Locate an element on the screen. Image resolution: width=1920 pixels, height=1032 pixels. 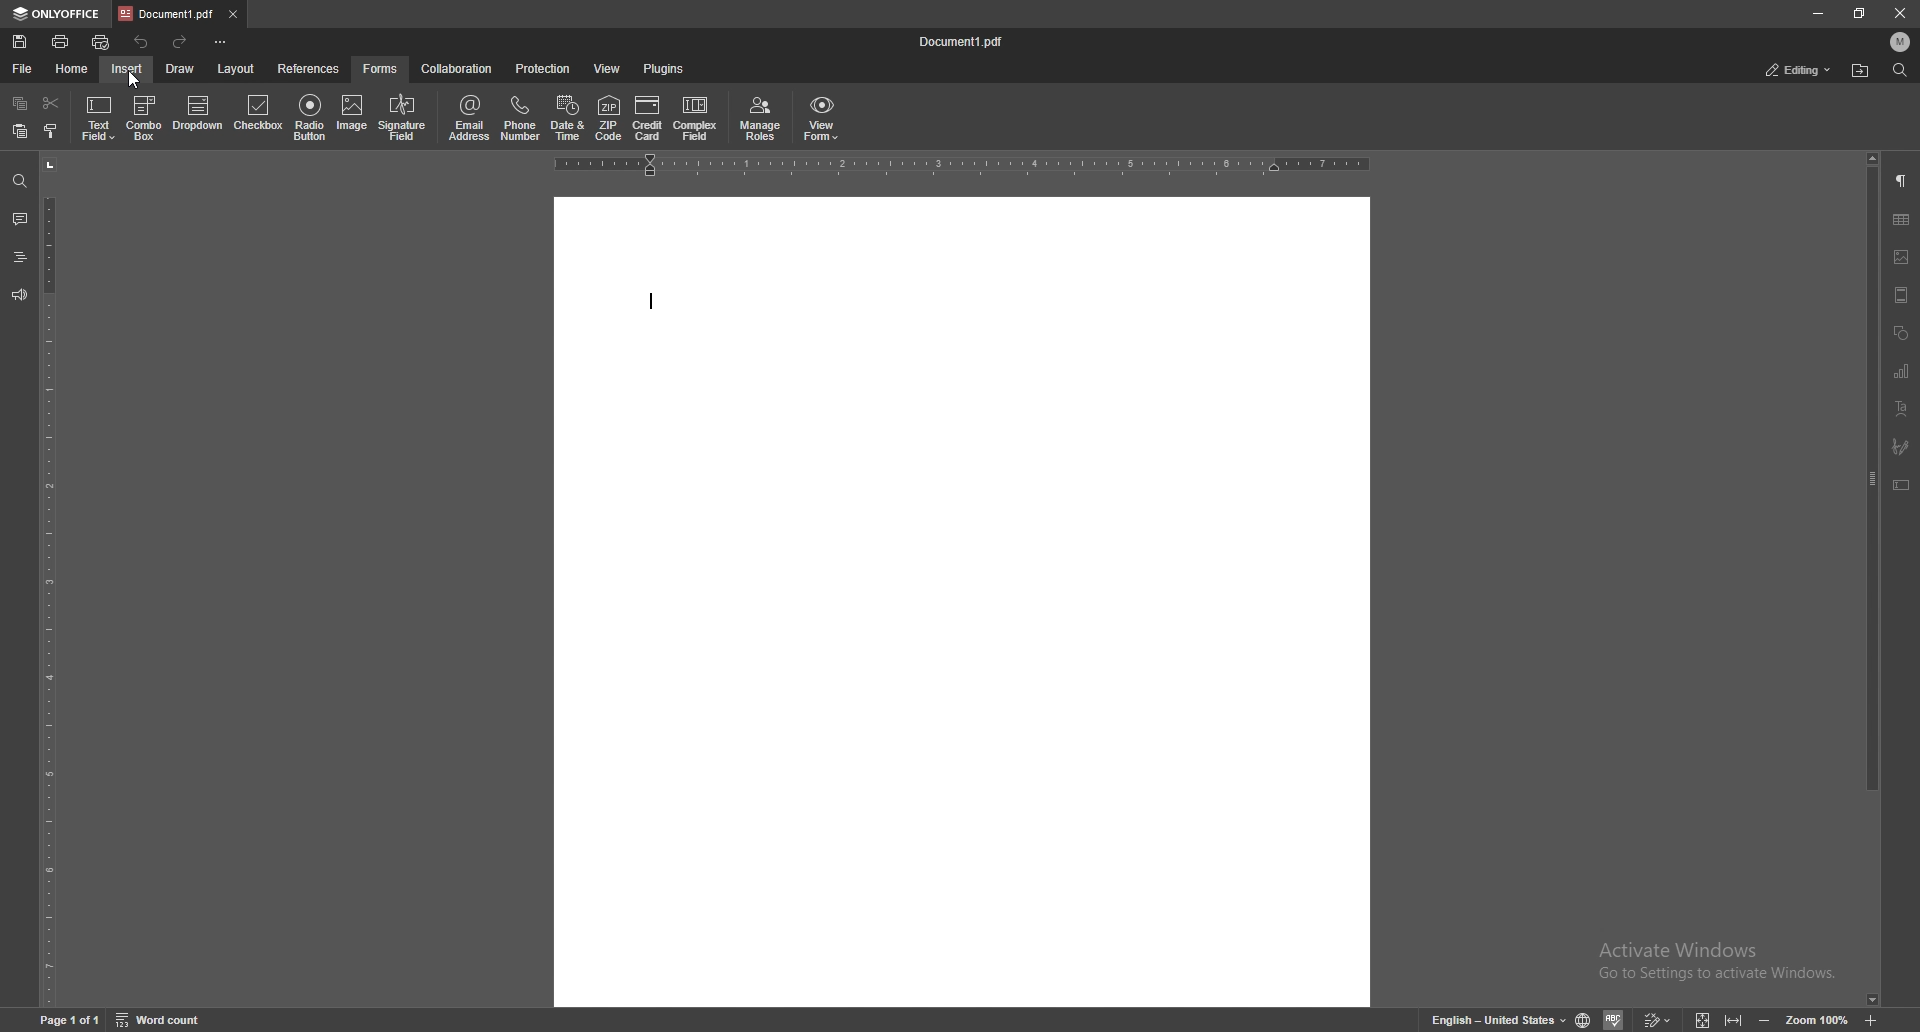
text art is located at coordinates (1901, 408).